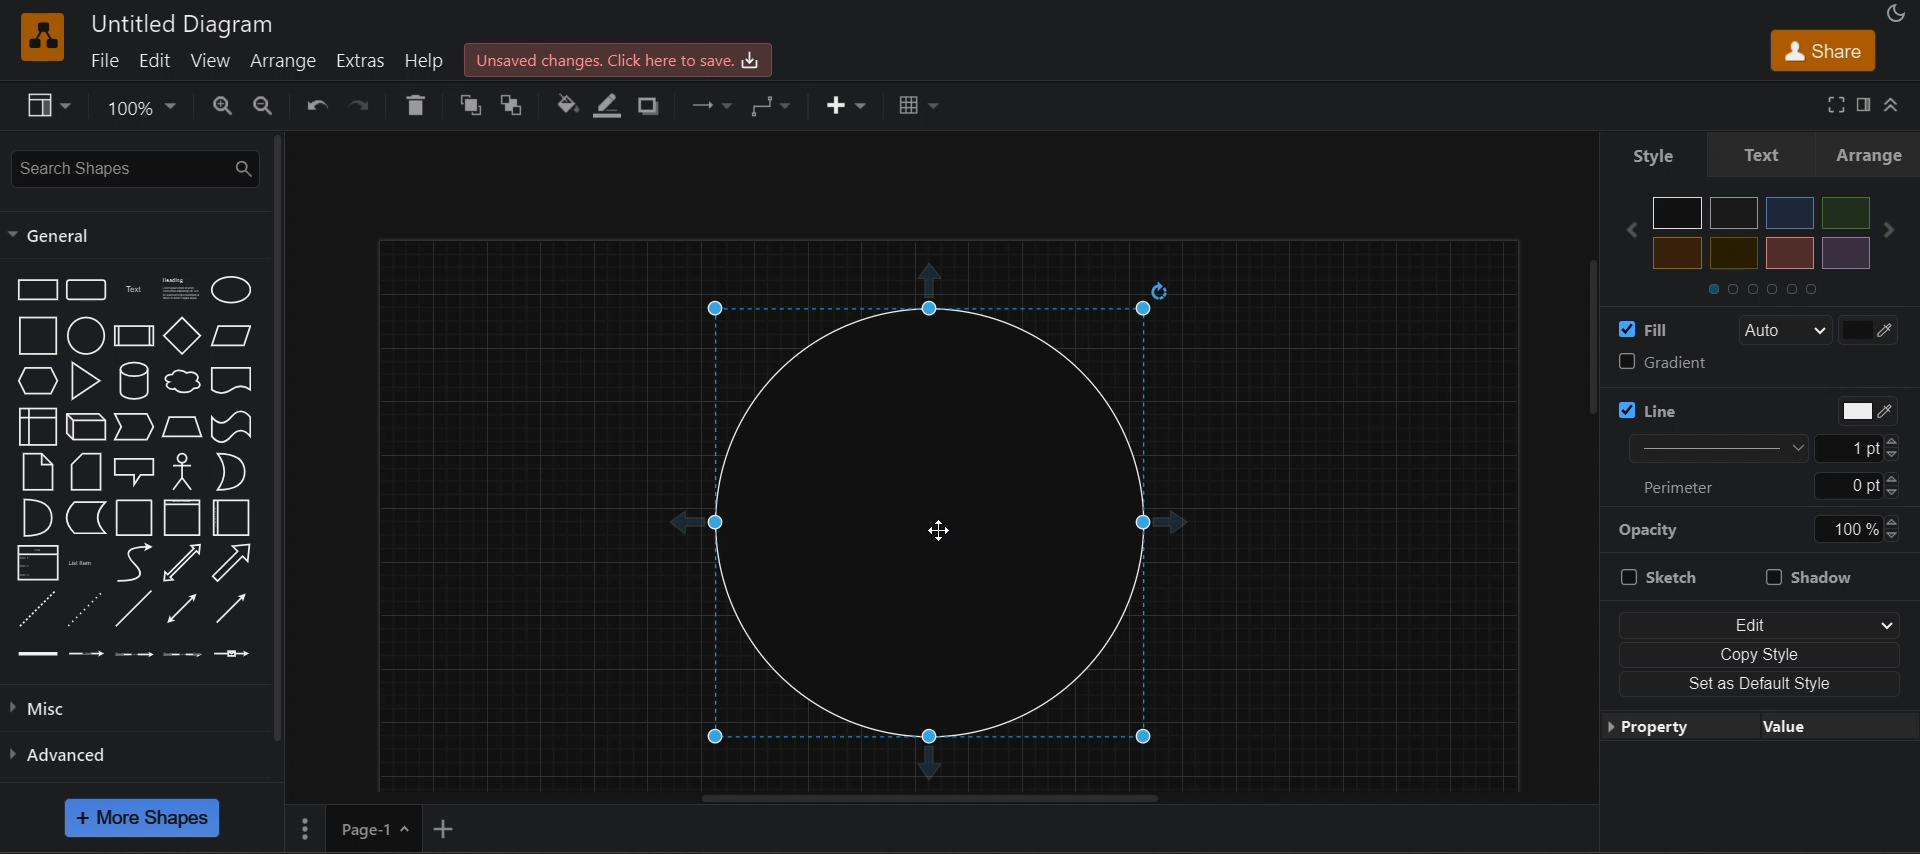  What do you see at coordinates (1786, 730) in the screenshot?
I see `value` at bounding box center [1786, 730].